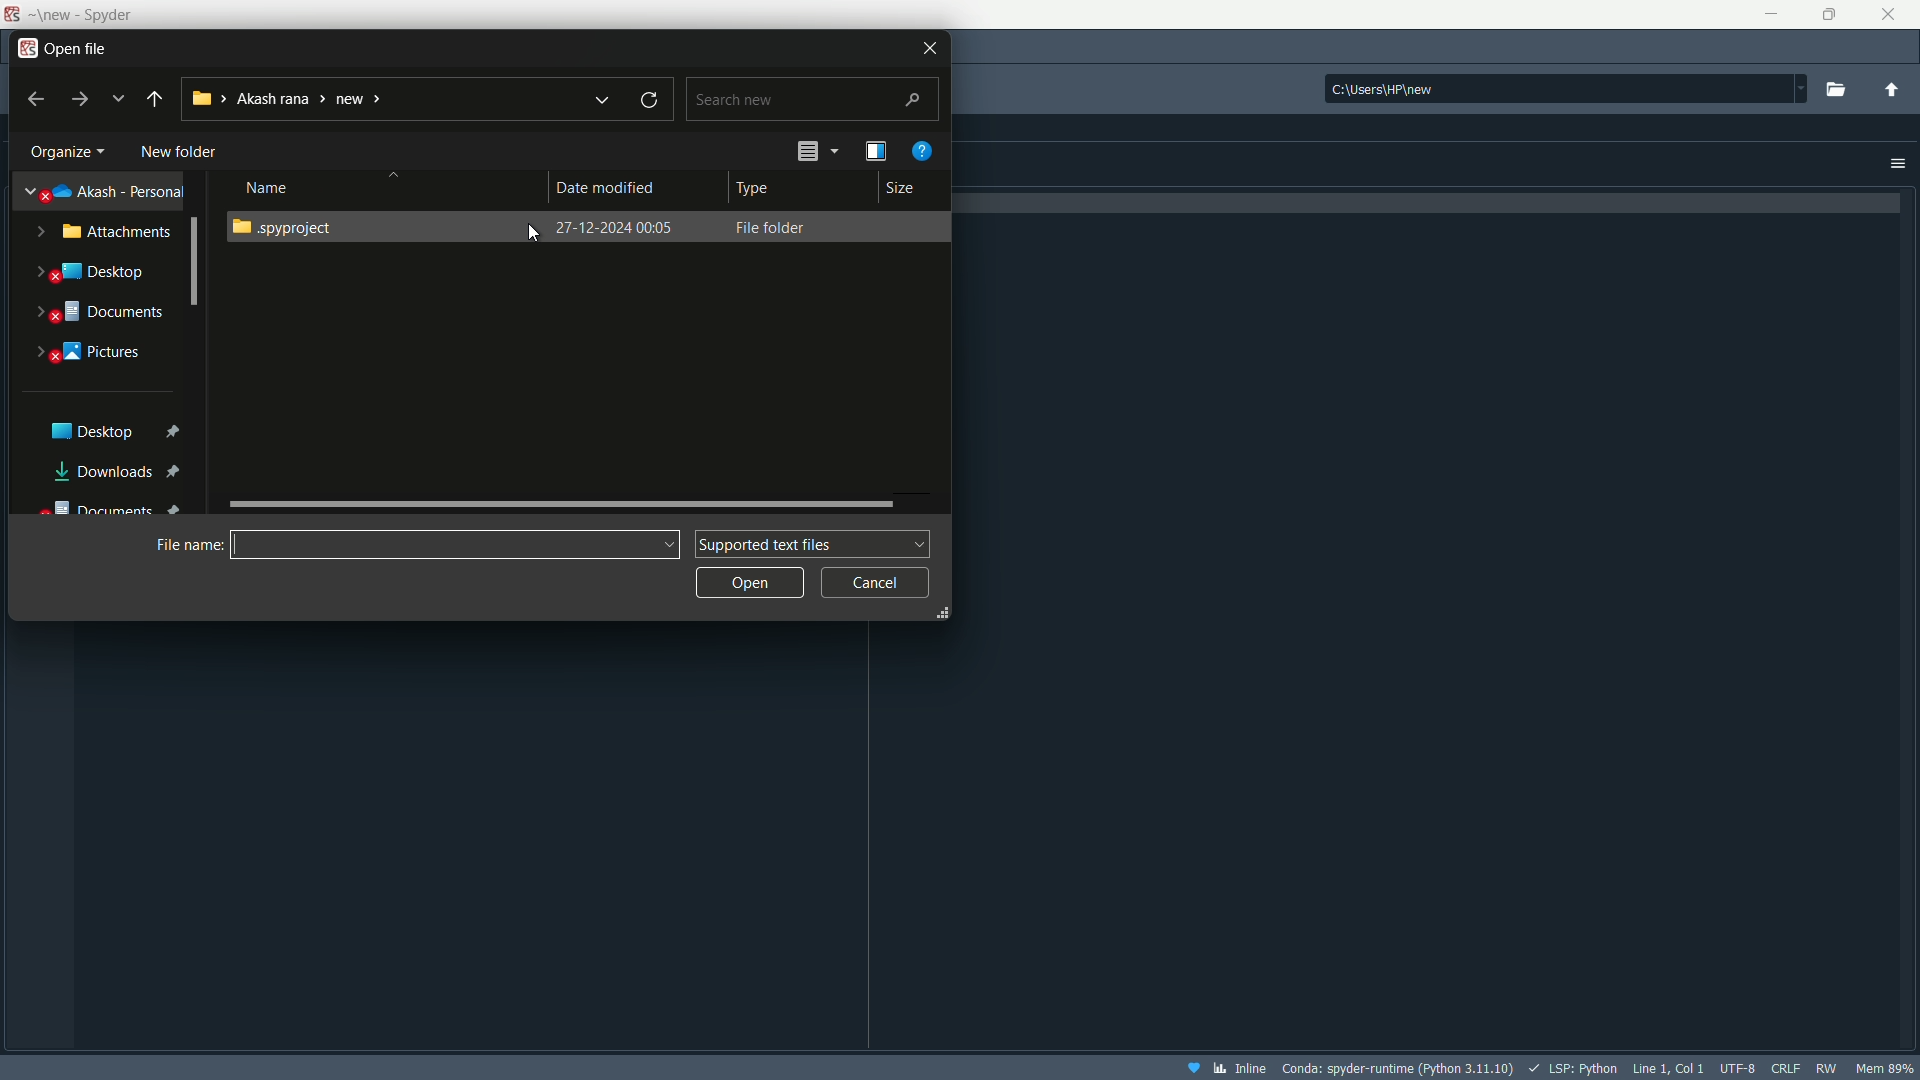 The height and width of the screenshot is (1080, 1920). Describe the element at coordinates (187, 545) in the screenshot. I see `File name` at that location.